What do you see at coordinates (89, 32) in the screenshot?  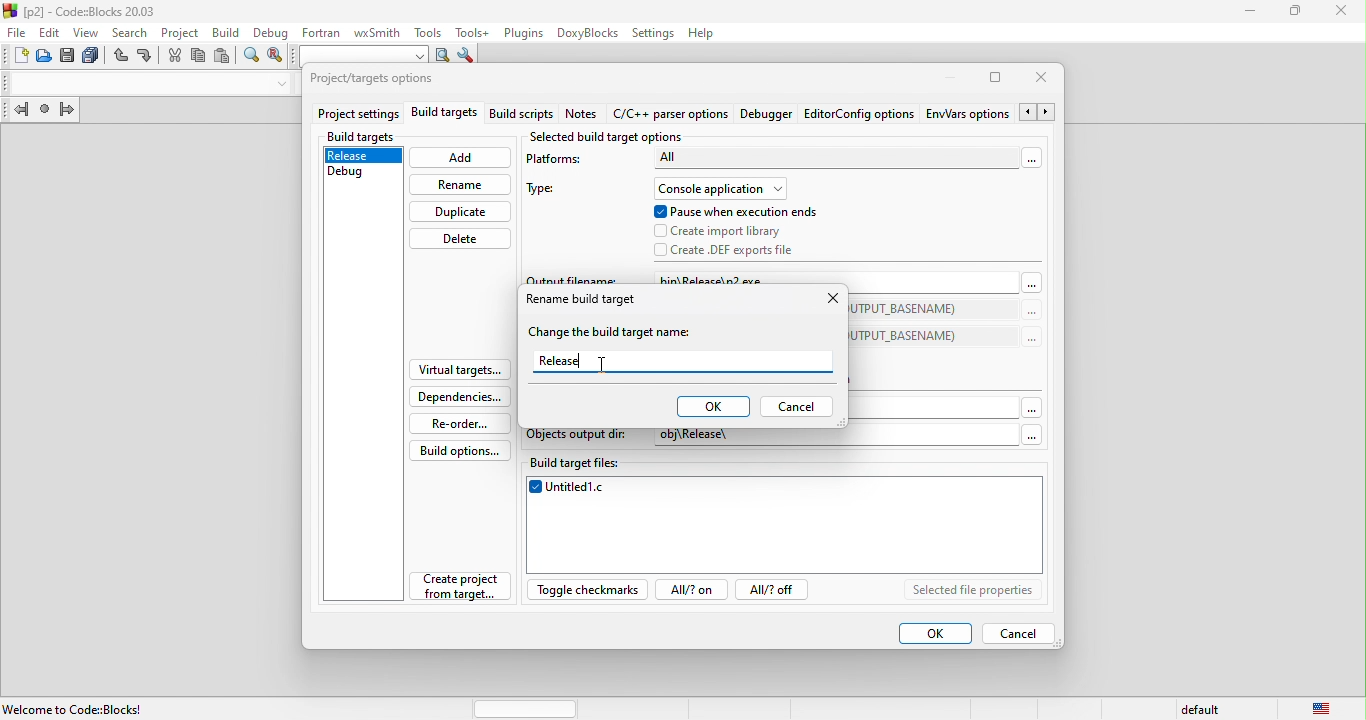 I see `view` at bounding box center [89, 32].